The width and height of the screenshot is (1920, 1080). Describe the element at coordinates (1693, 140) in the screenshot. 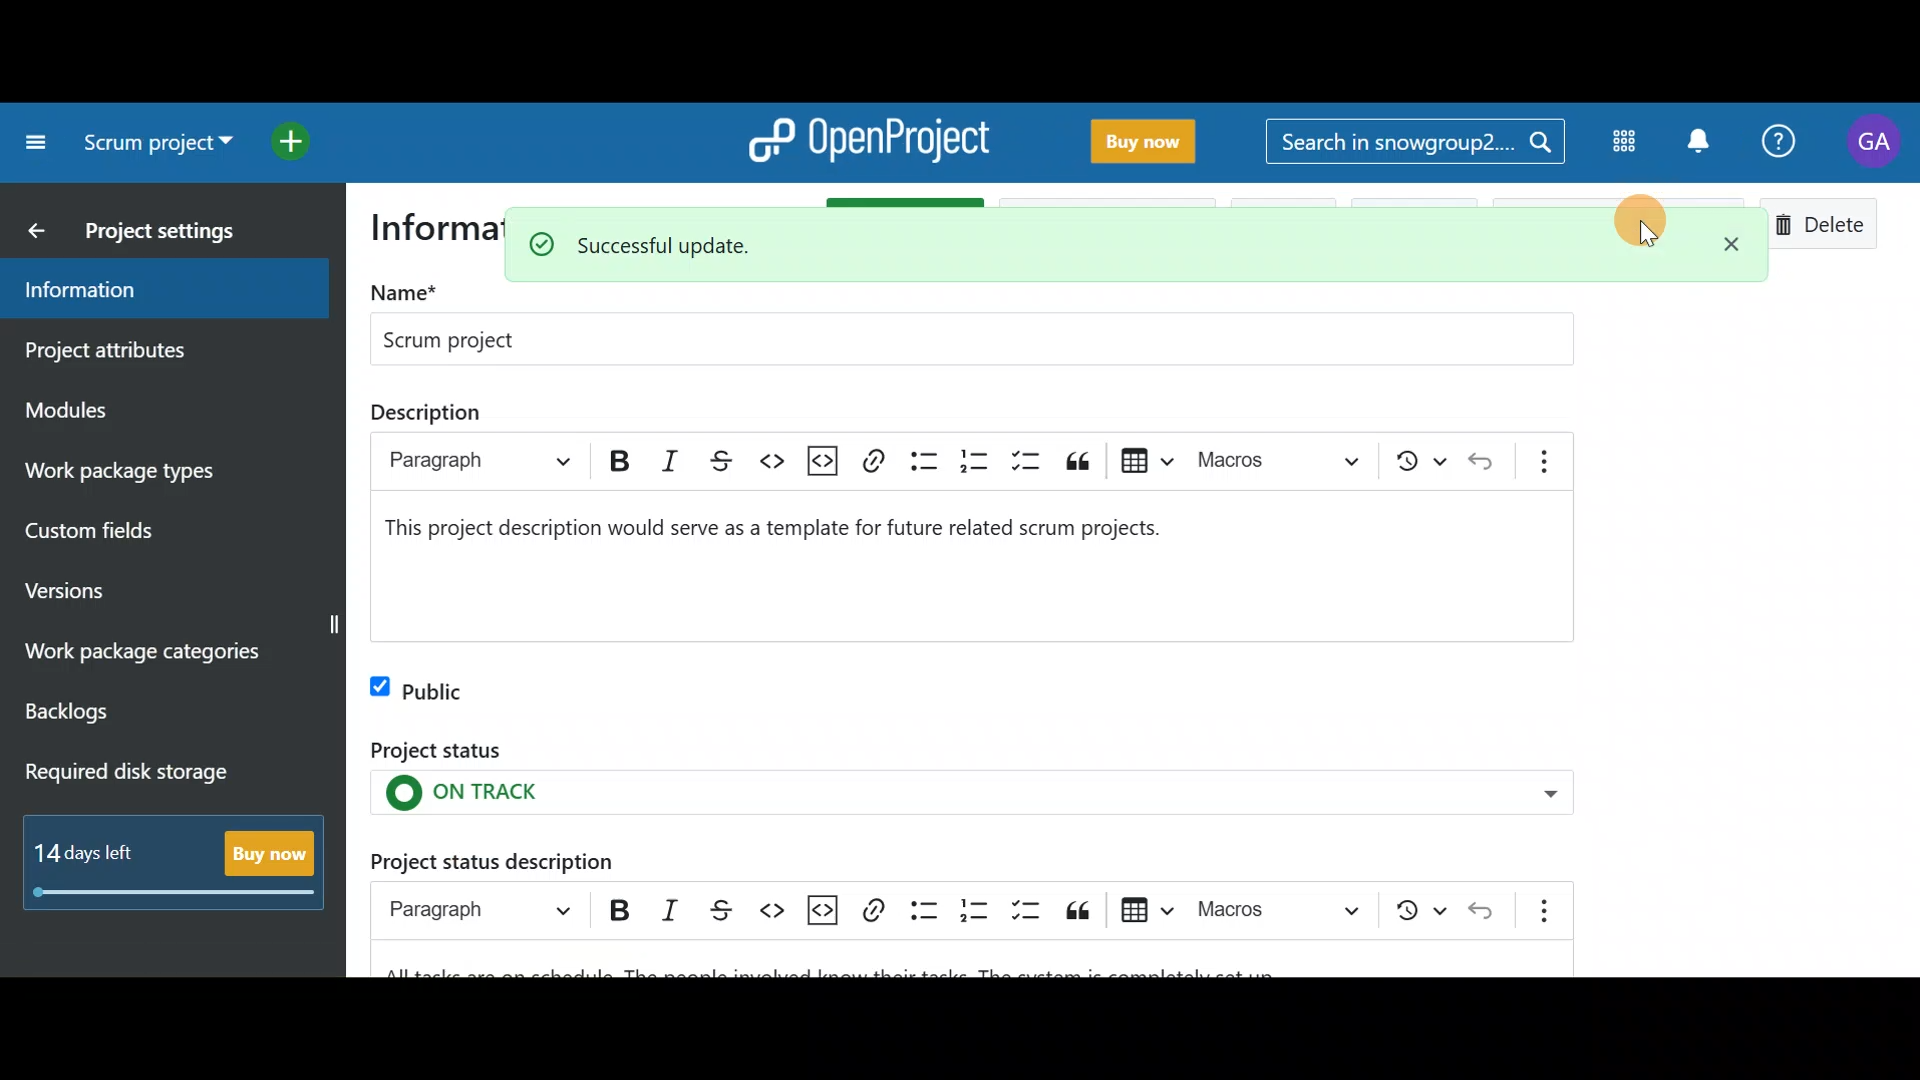

I see `Notification centre` at that location.